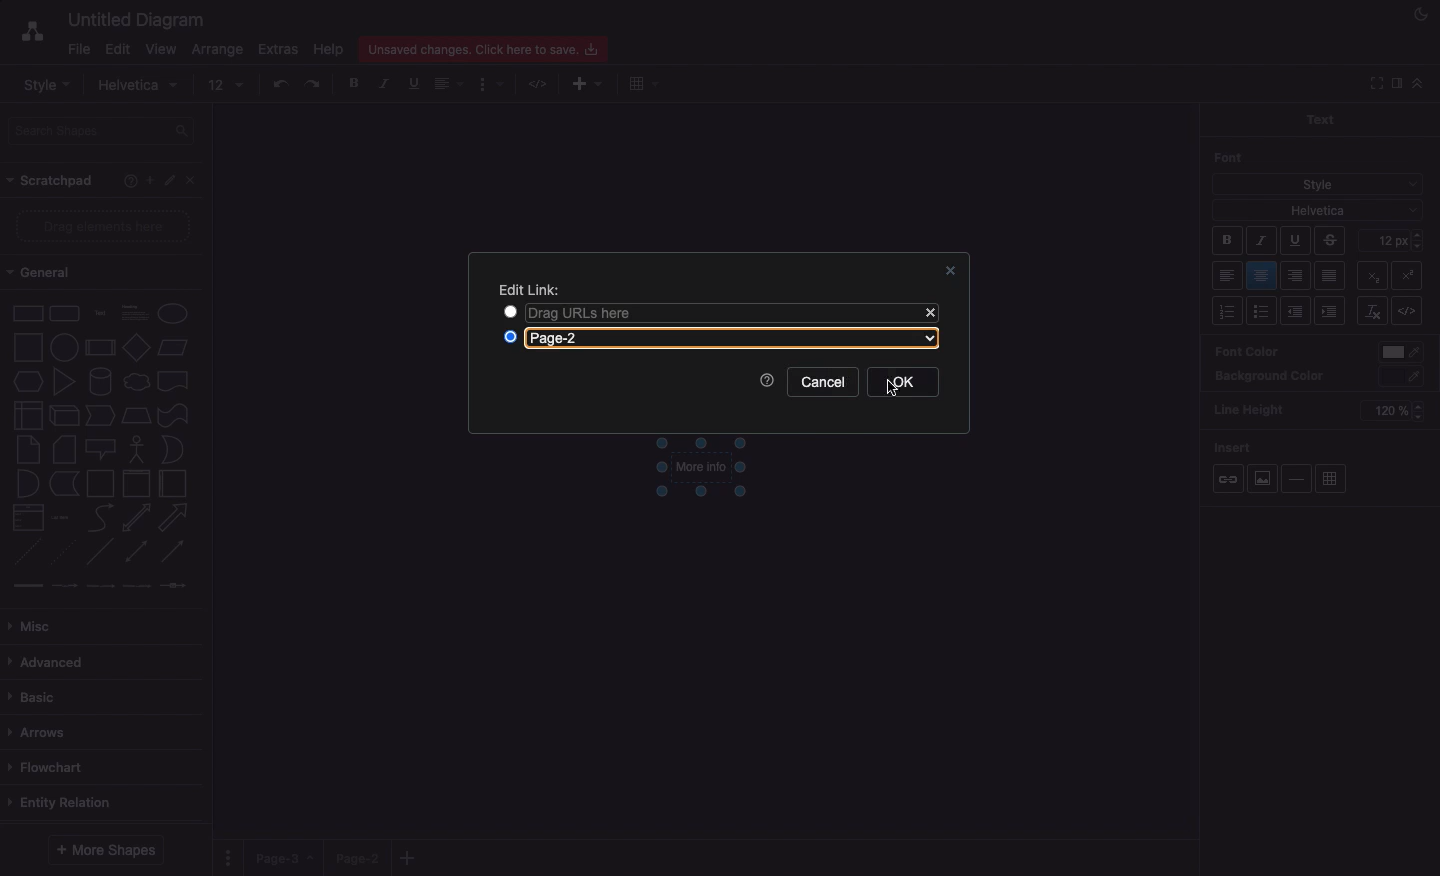 Image resolution: width=1440 pixels, height=876 pixels. I want to click on HTML, so click(540, 85).